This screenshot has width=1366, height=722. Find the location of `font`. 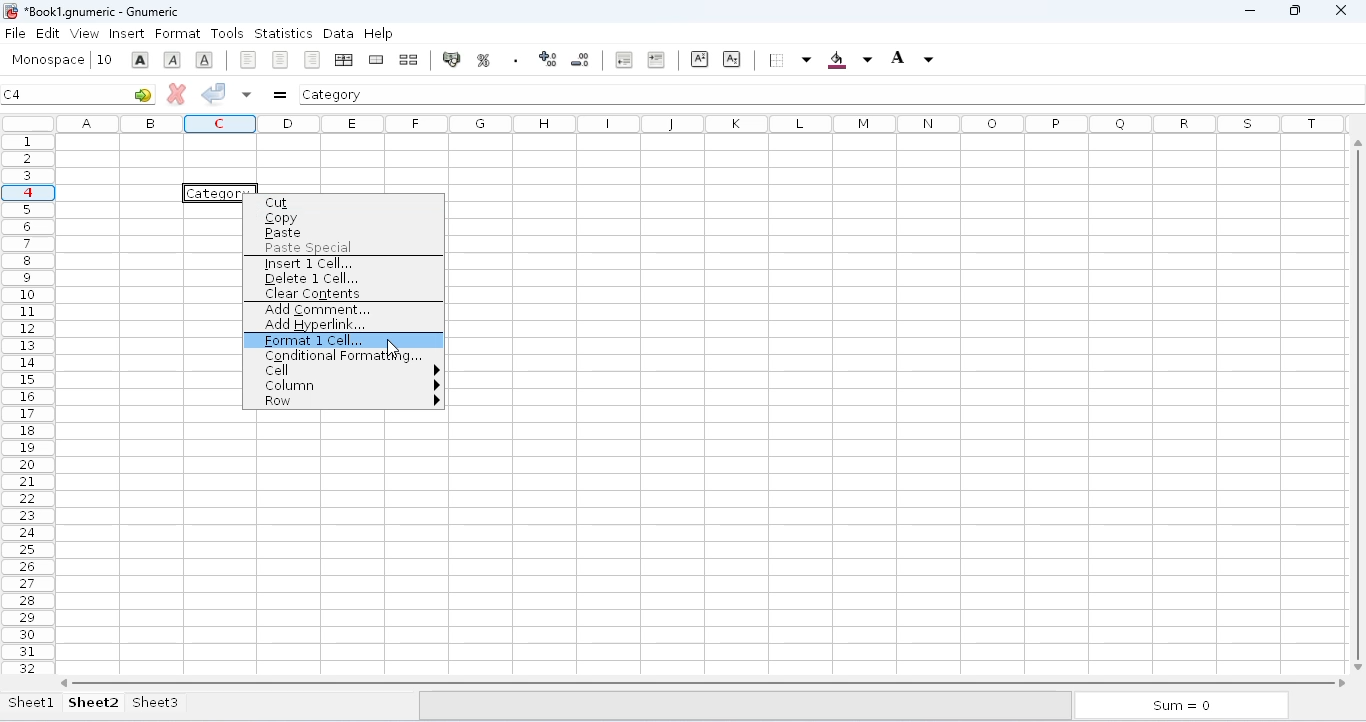

font is located at coordinates (47, 60).